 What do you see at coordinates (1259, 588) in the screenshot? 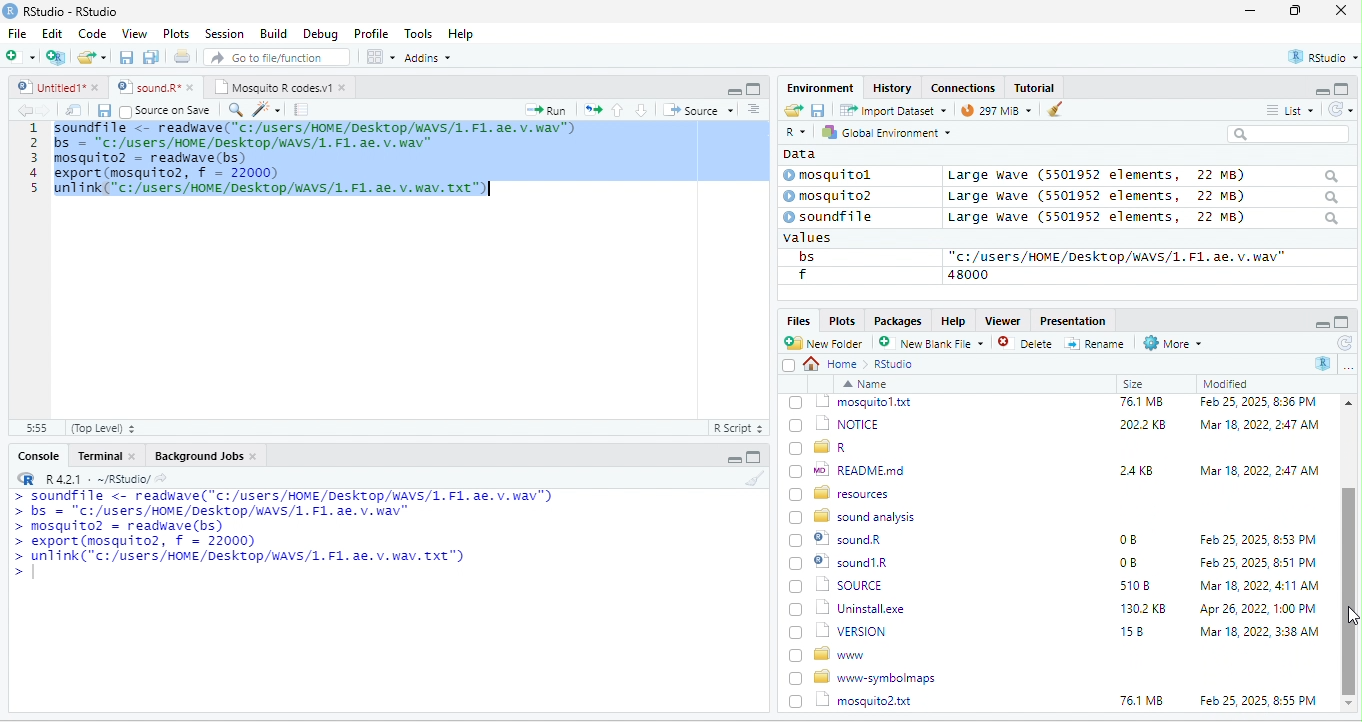
I see `Mar 18, 2022, 2:47 AM` at bounding box center [1259, 588].